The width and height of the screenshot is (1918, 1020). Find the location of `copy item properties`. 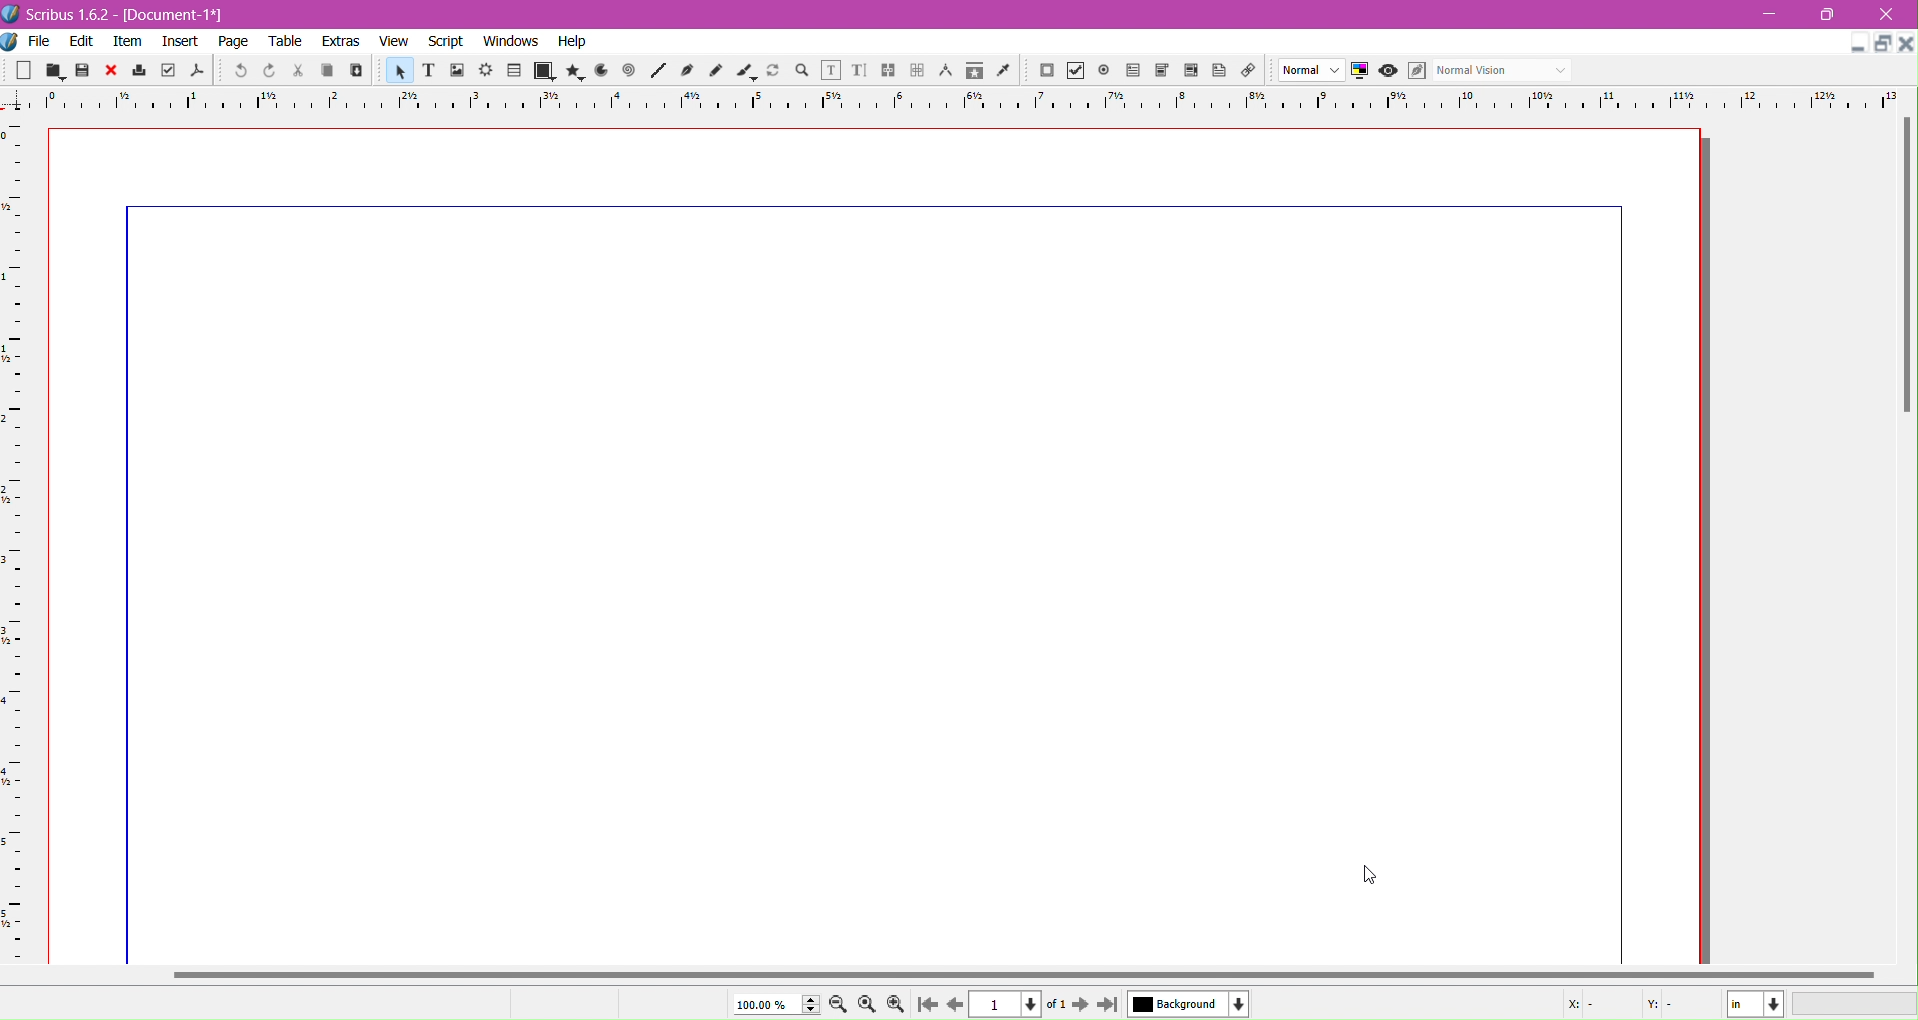

copy item properties is located at coordinates (974, 73).